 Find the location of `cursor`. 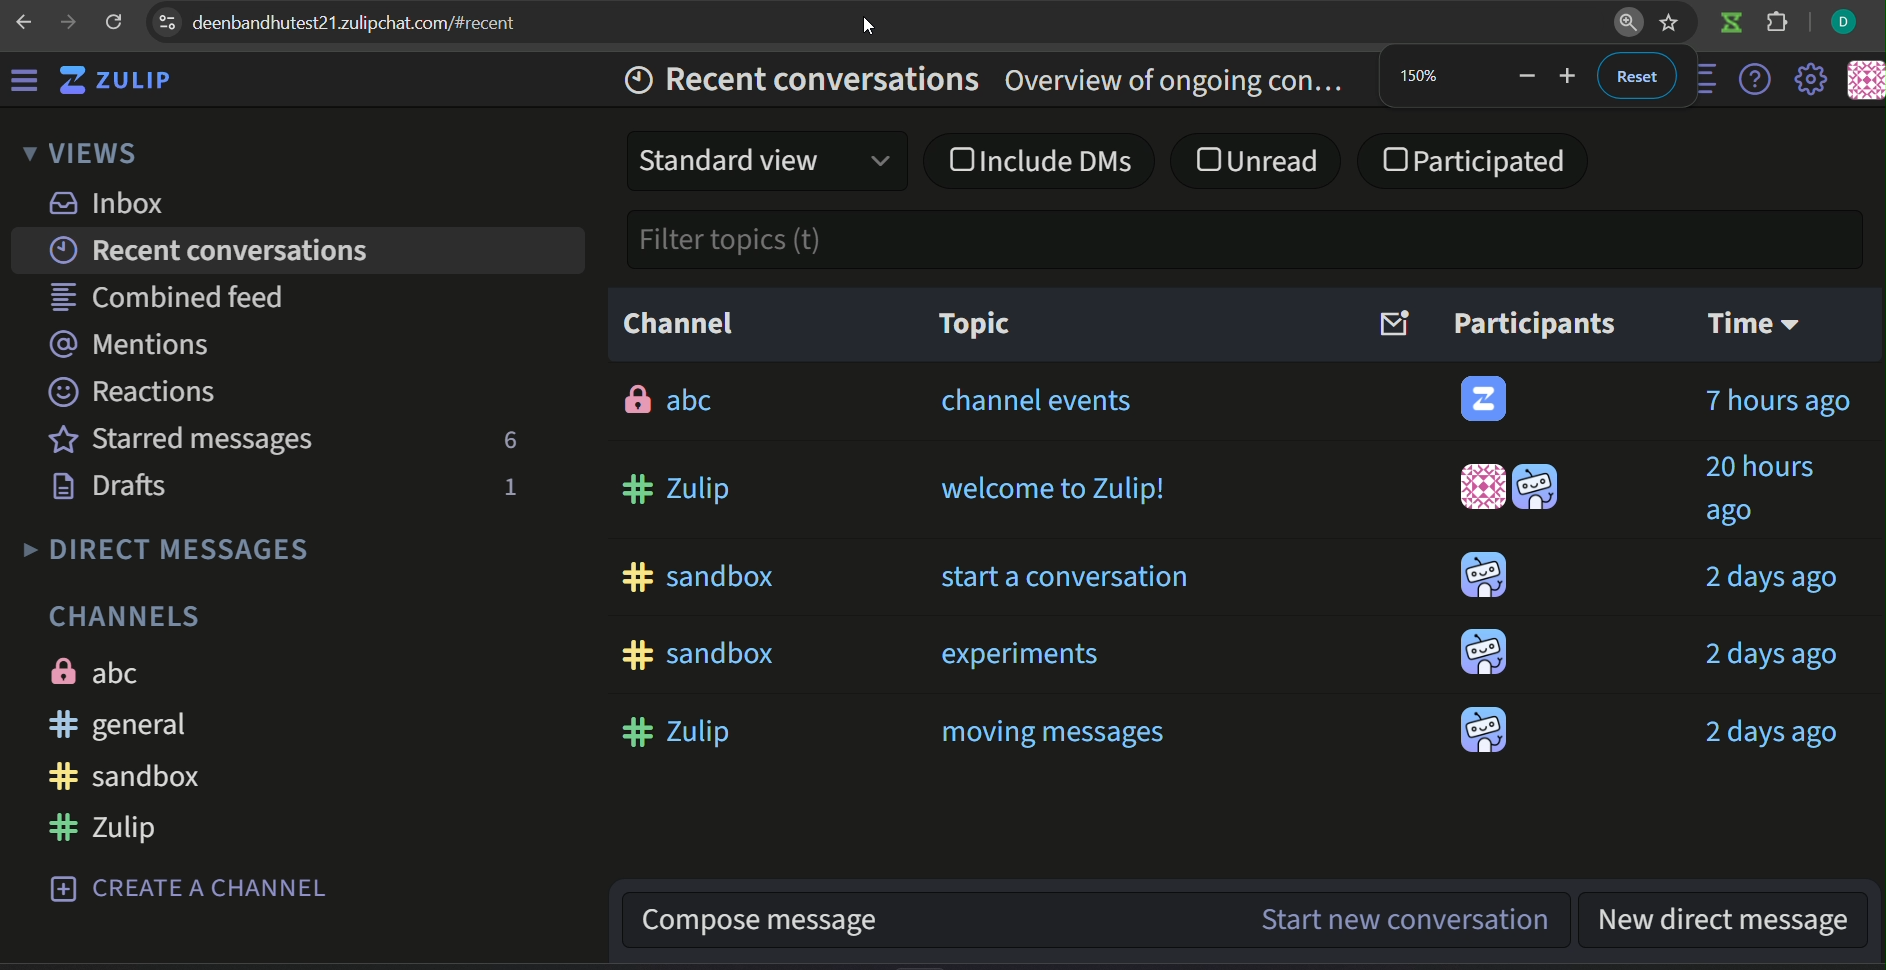

cursor is located at coordinates (871, 25).